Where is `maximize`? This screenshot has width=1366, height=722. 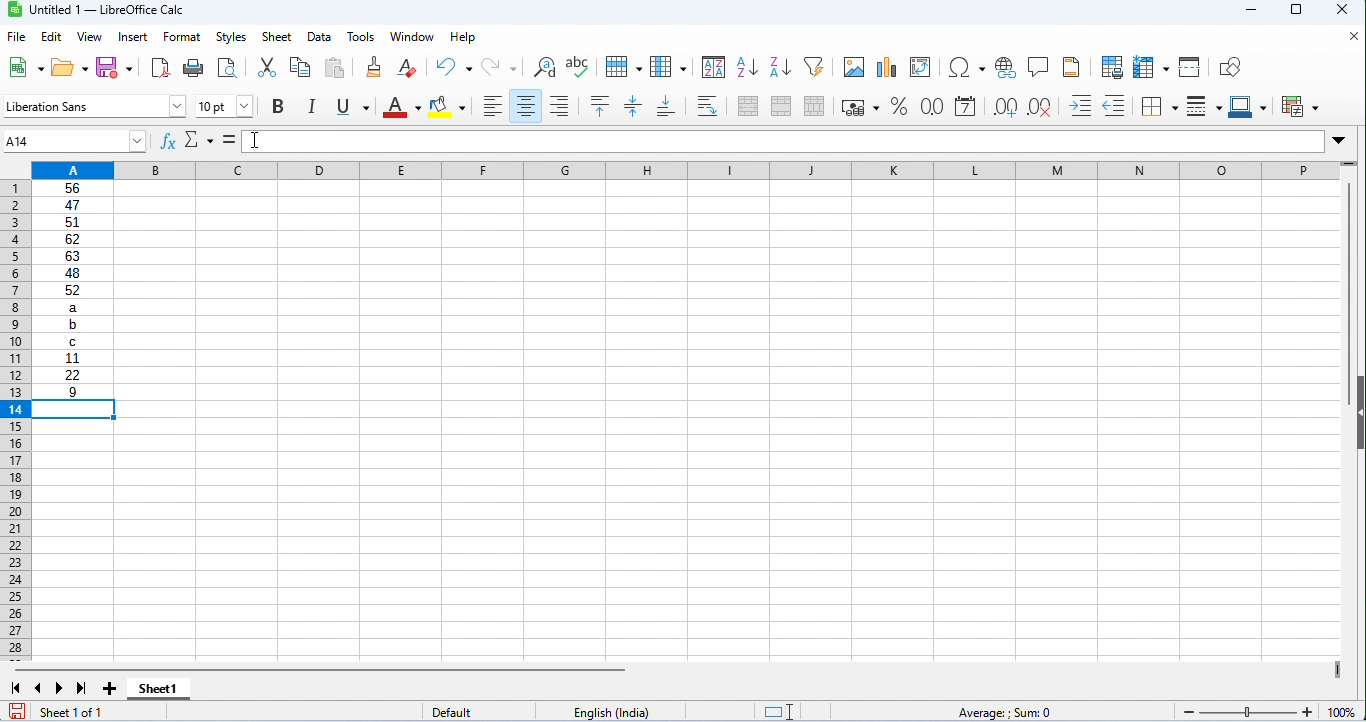
maximize is located at coordinates (1296, 10).